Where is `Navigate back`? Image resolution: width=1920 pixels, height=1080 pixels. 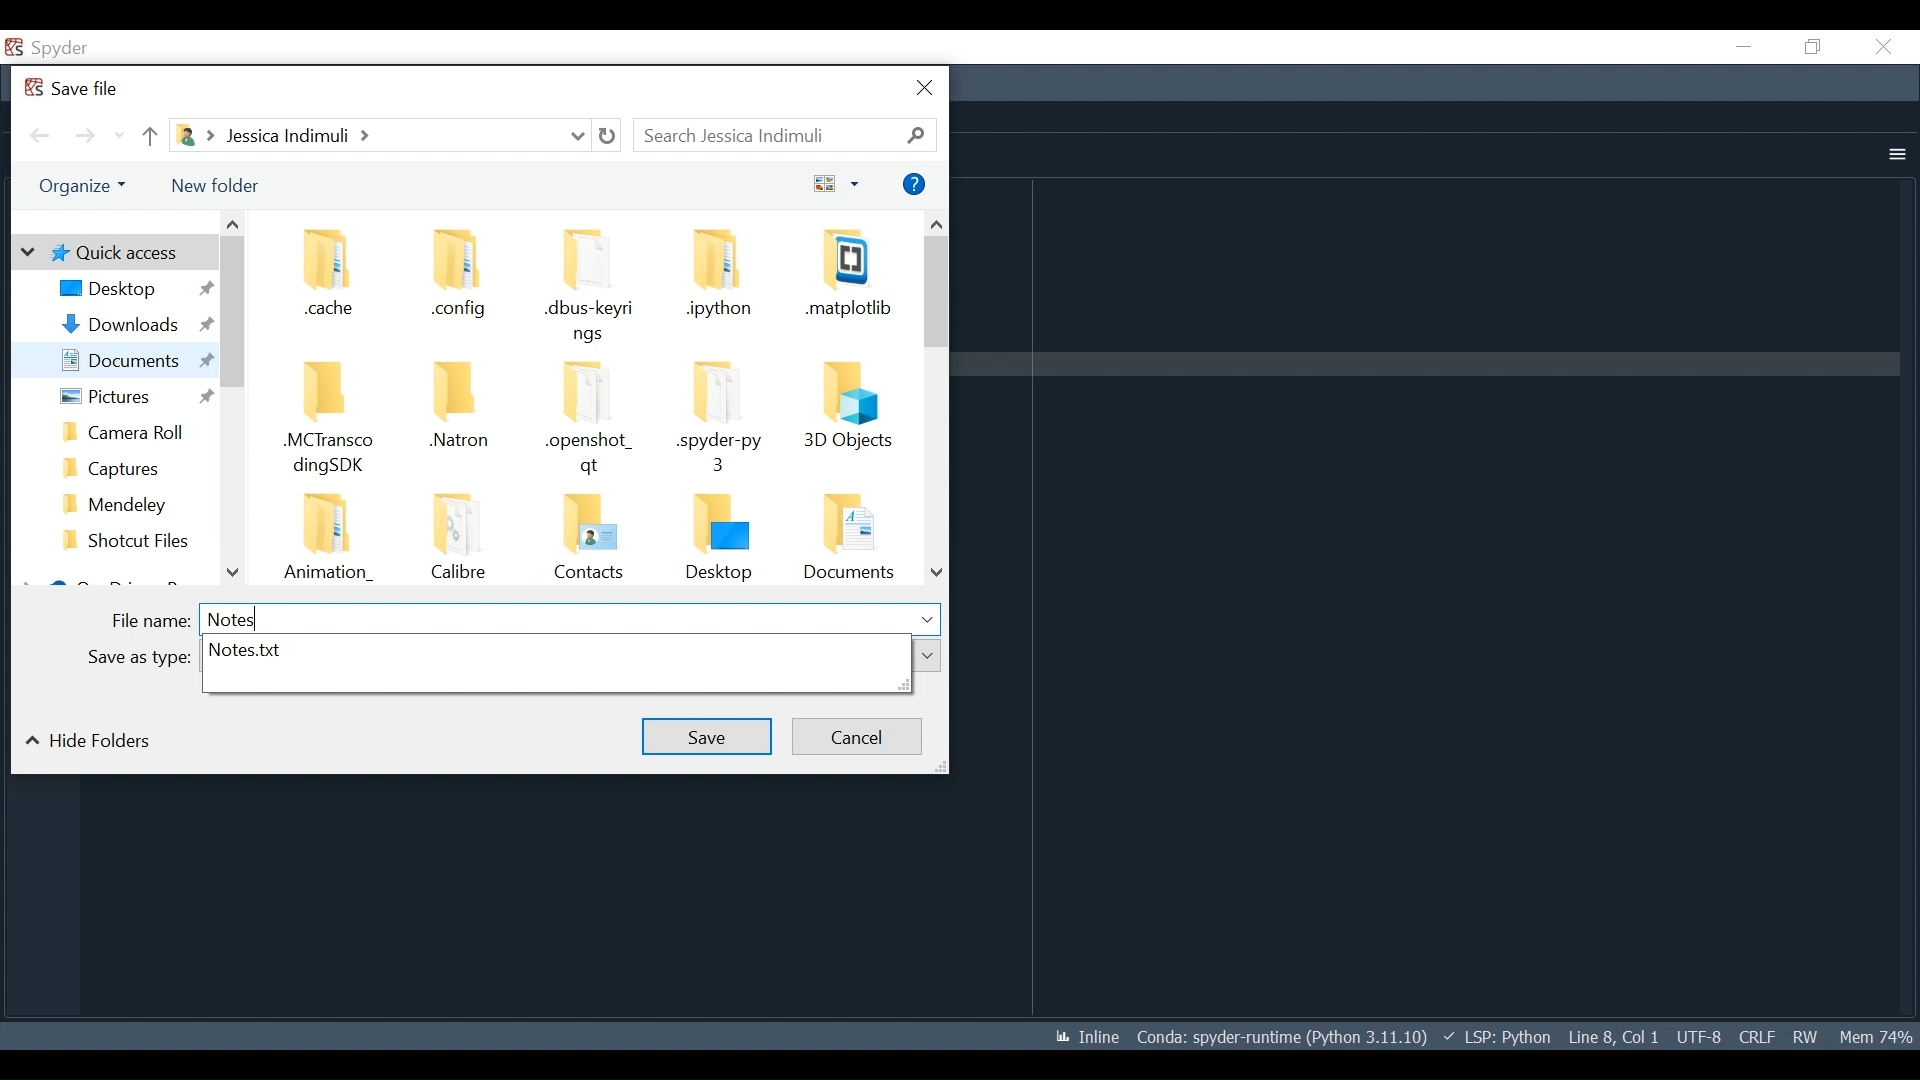 Navigate back is located at coordinates (40, 136).